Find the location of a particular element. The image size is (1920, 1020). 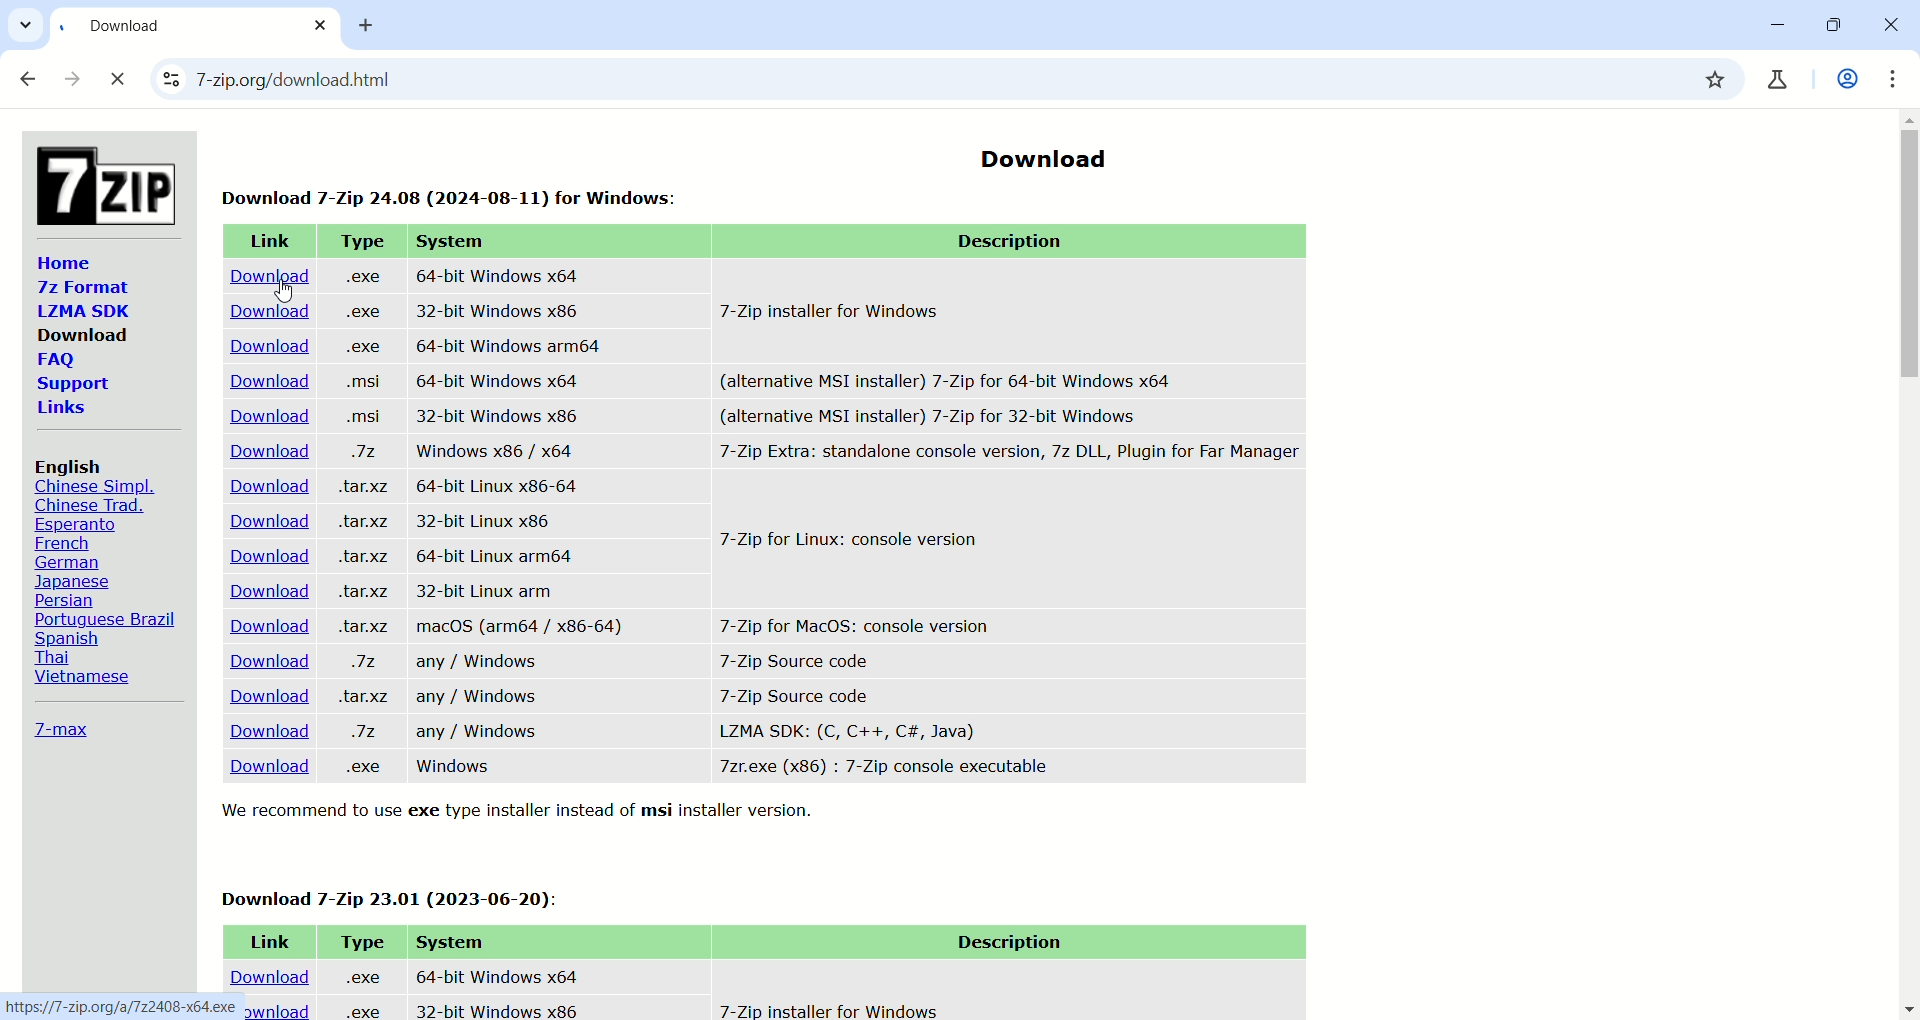

French is located at coordinates (60, 544).